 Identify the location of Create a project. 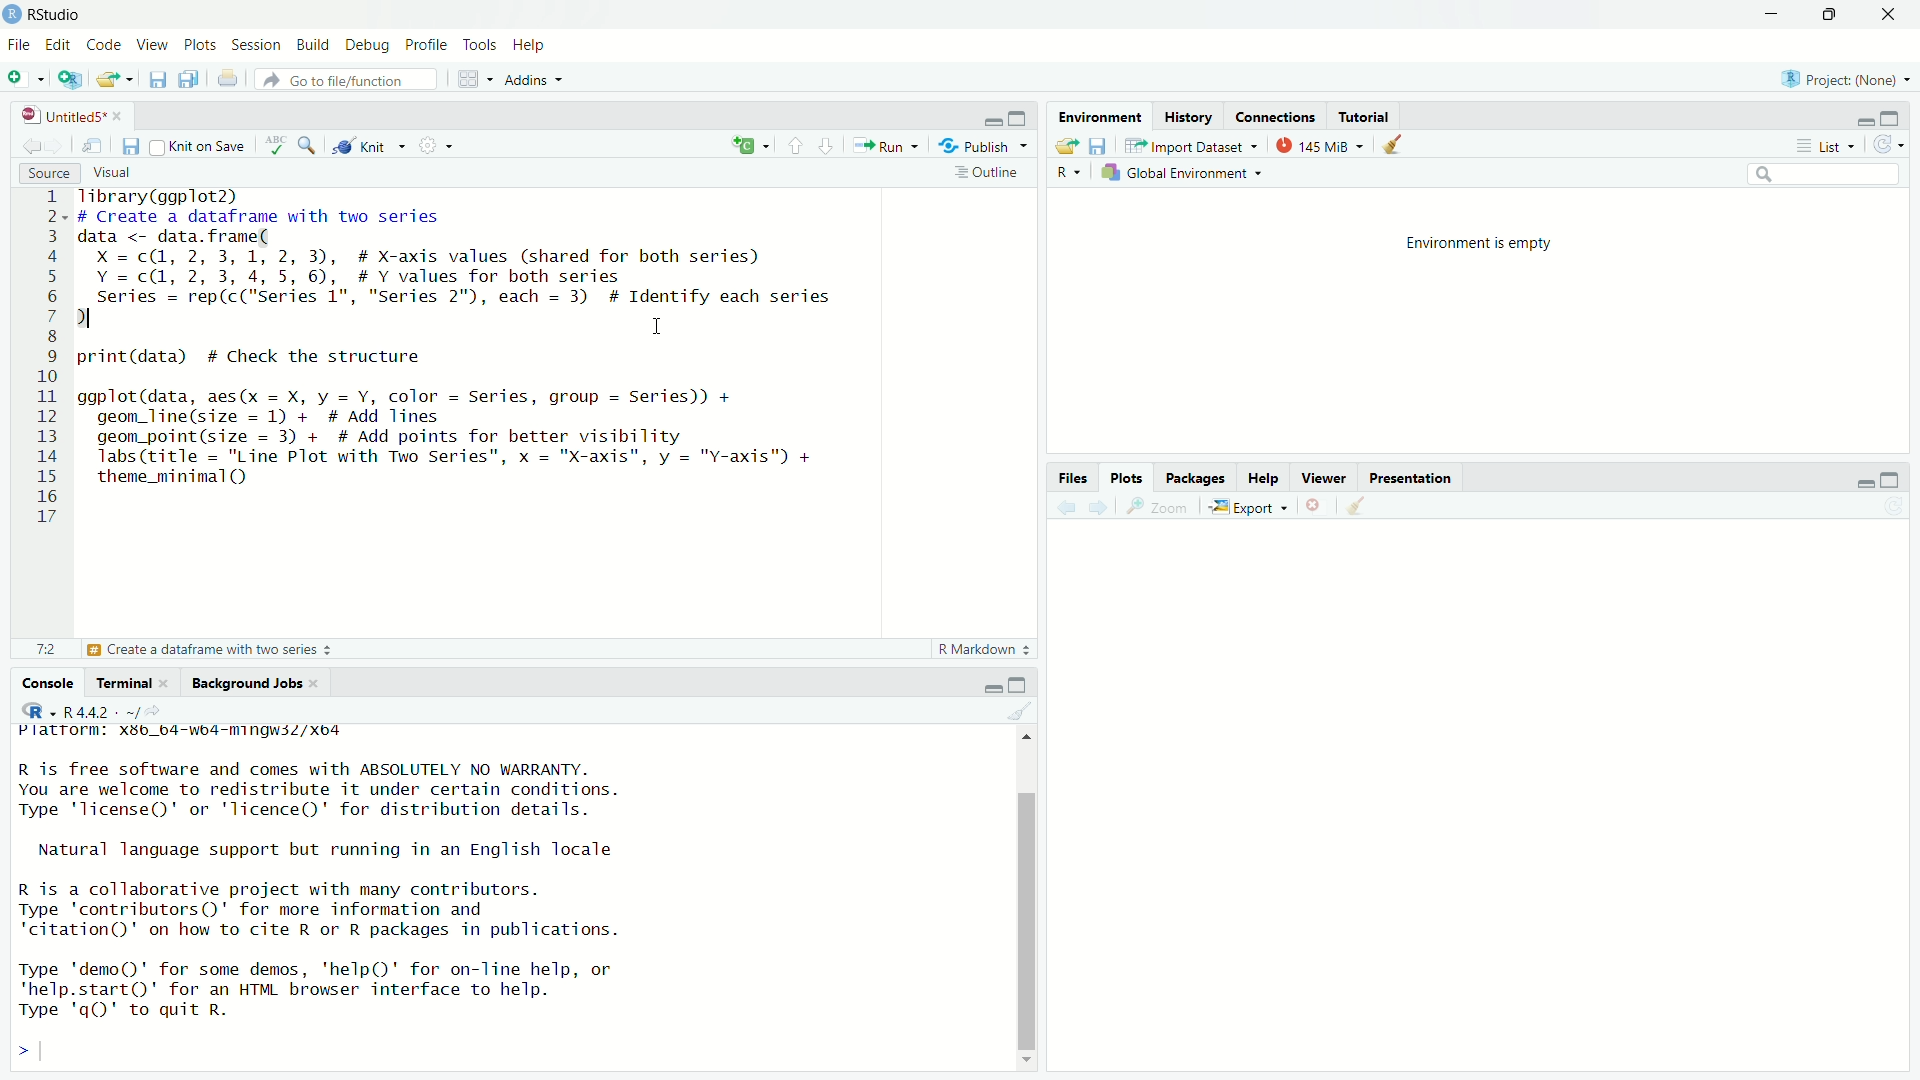
(70, 79).